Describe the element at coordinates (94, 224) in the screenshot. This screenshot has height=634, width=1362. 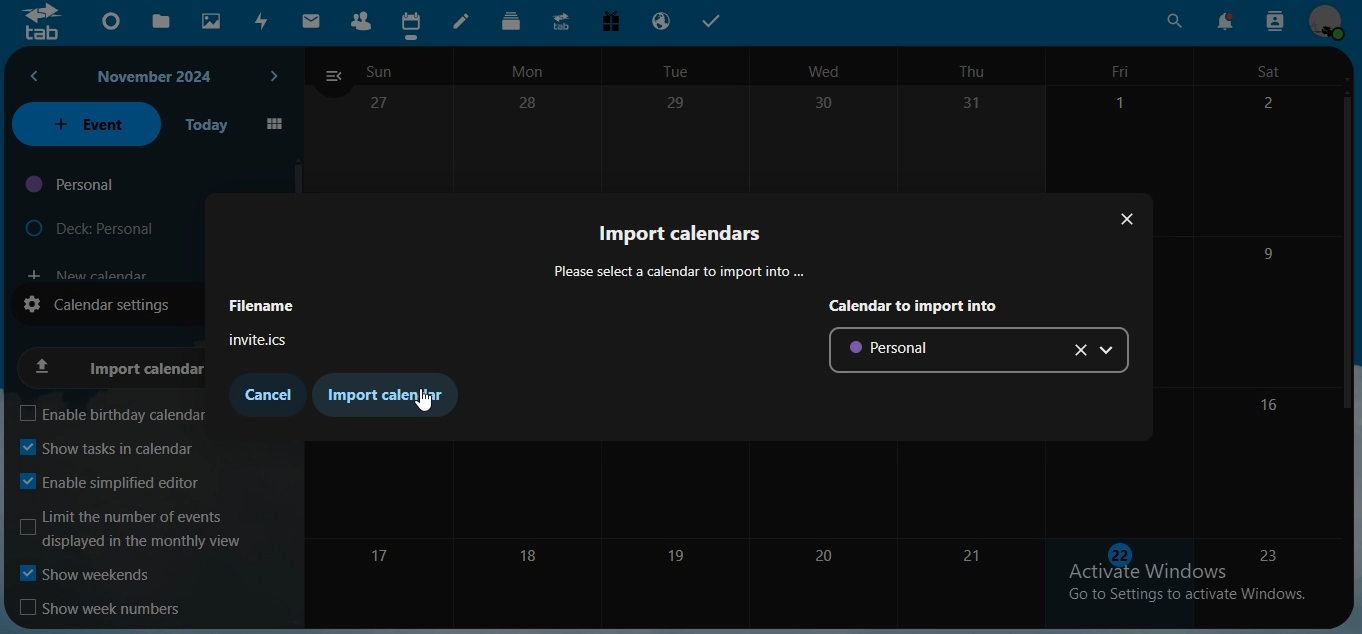
I see `deck personal` at that location.